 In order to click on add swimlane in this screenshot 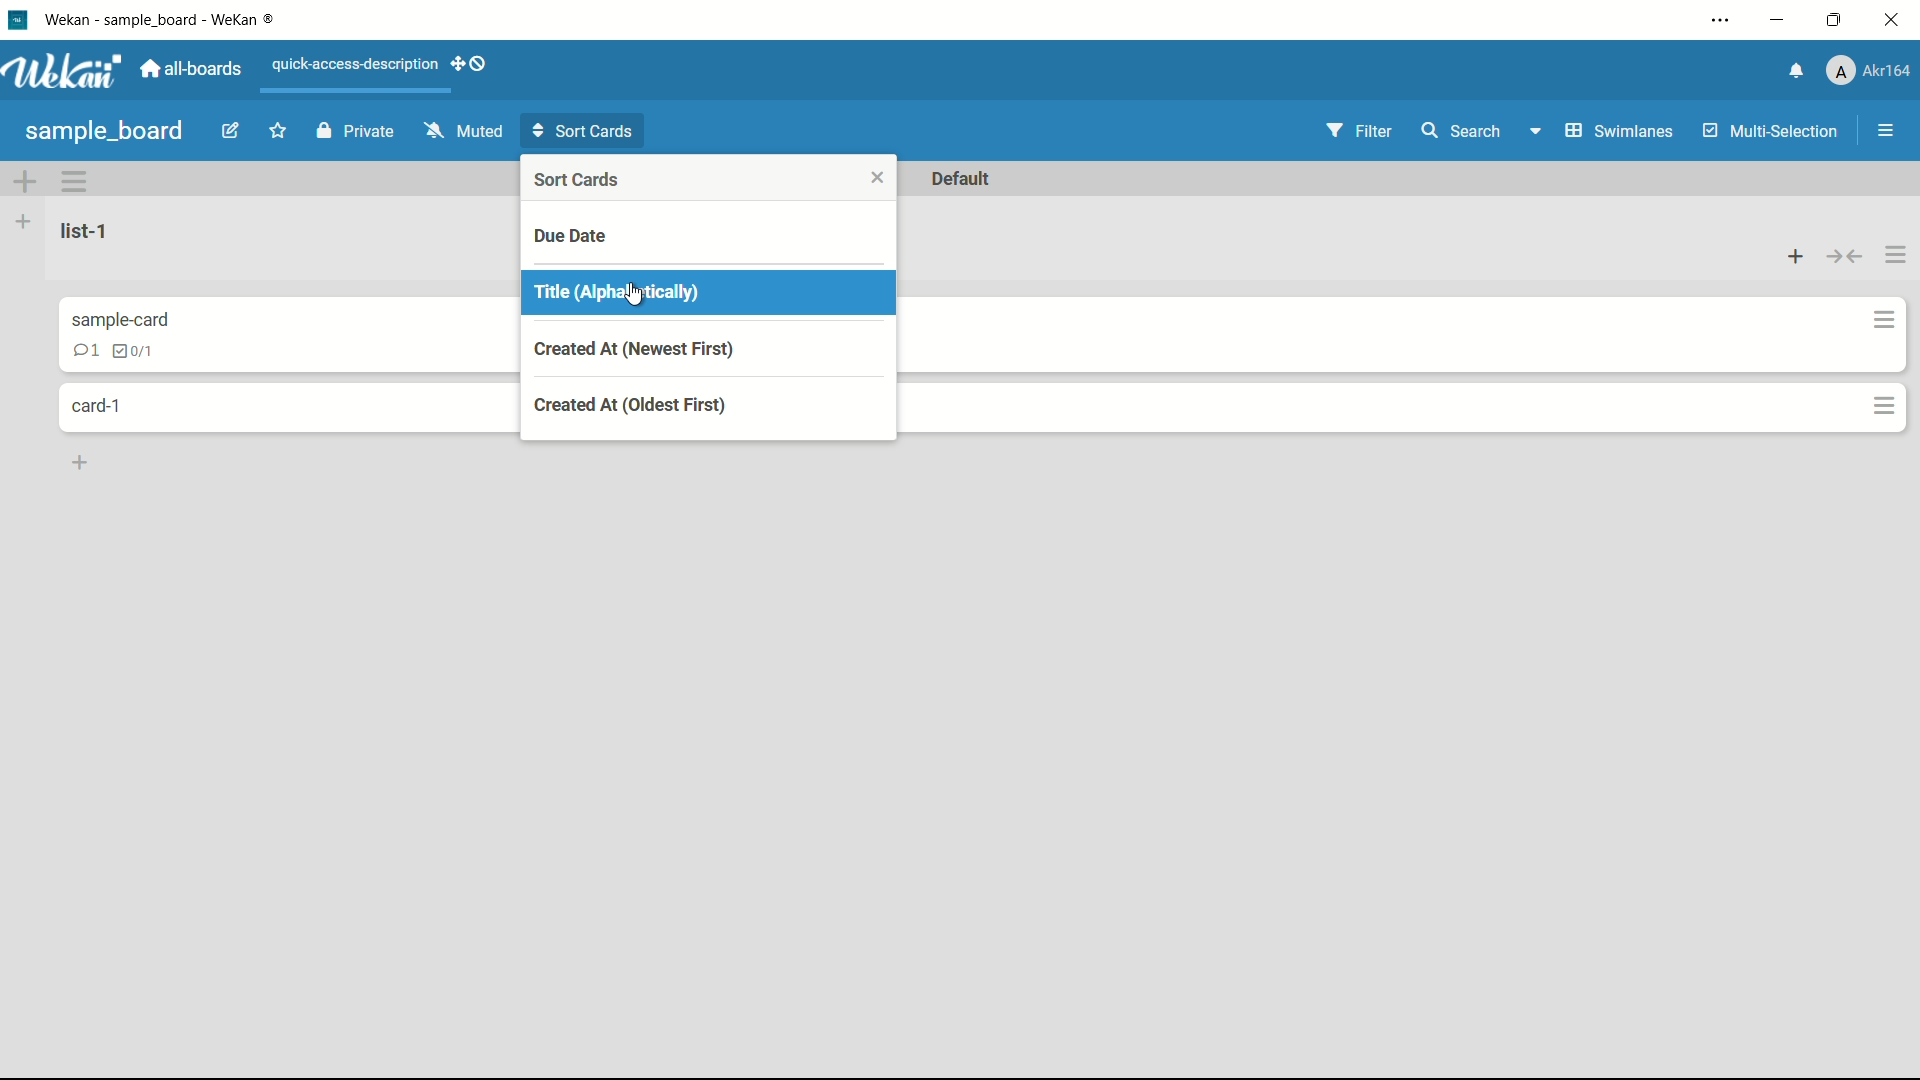, I will do `click(25, 179)`.